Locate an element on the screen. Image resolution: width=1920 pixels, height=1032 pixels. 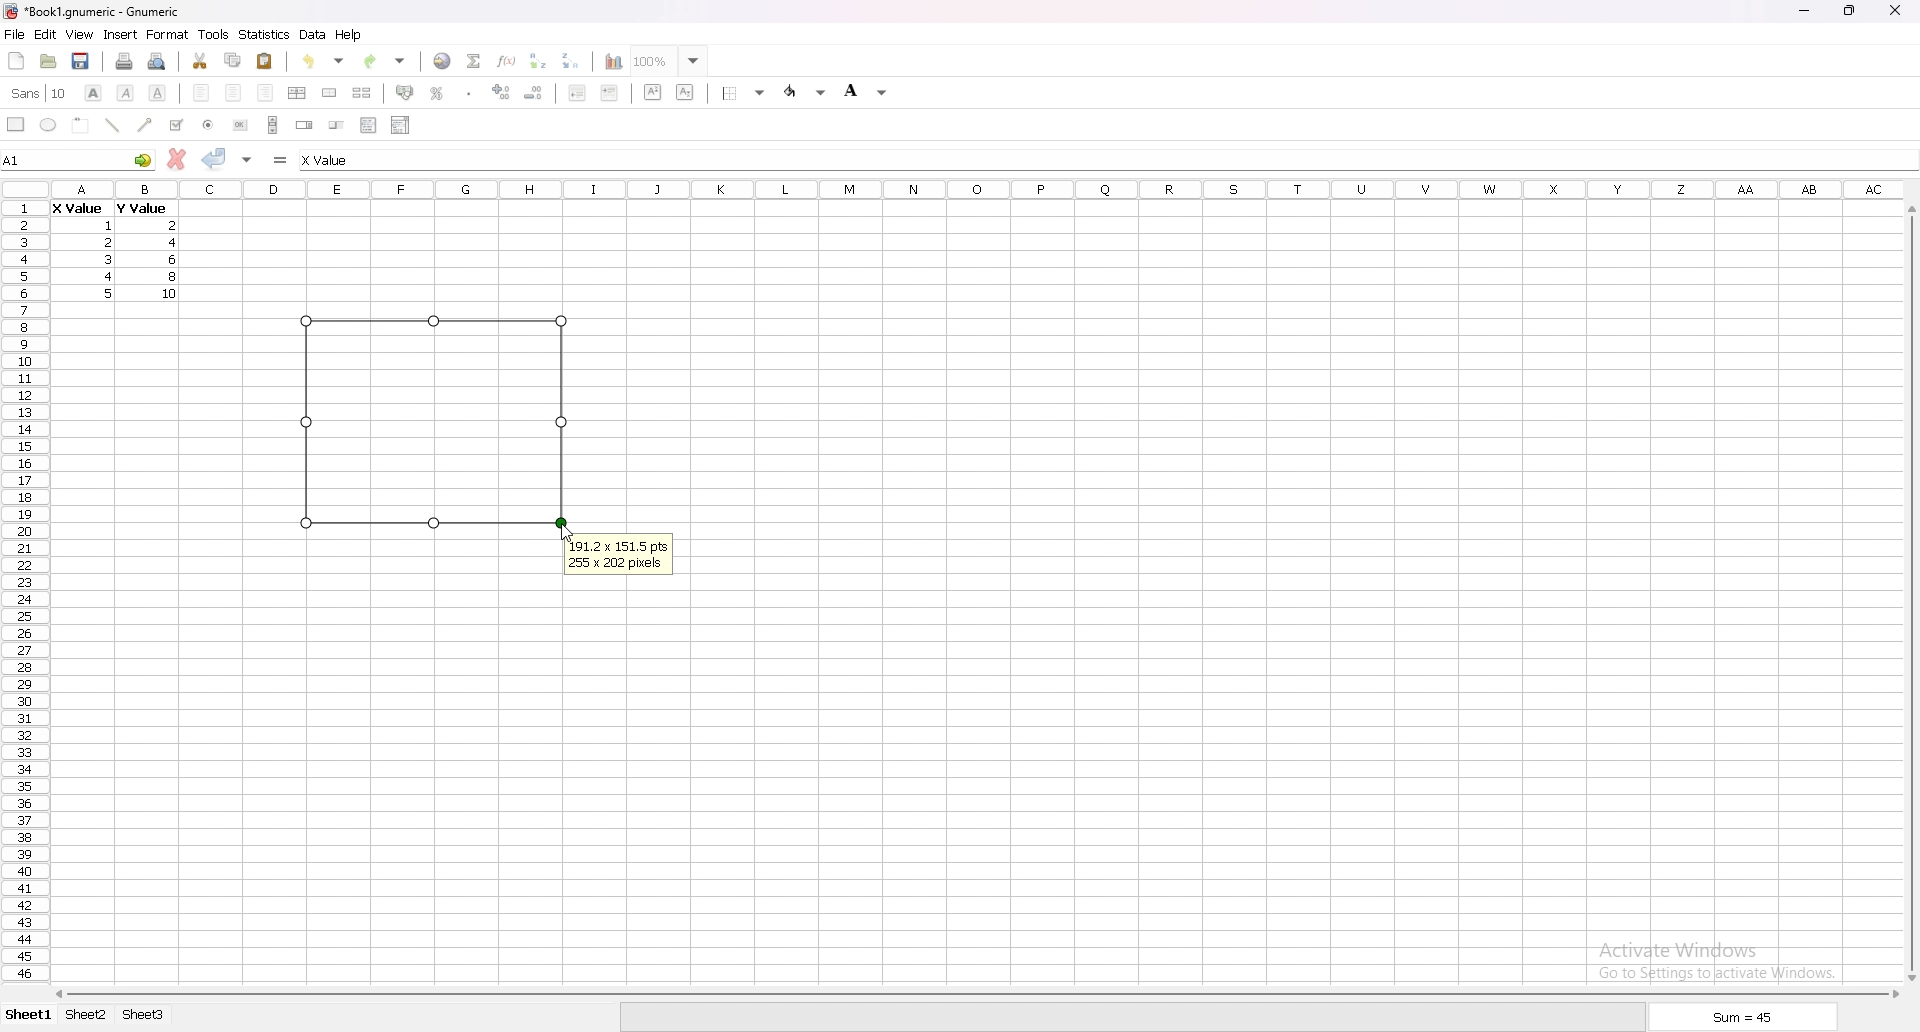
value is located at coordinates (111, 276).